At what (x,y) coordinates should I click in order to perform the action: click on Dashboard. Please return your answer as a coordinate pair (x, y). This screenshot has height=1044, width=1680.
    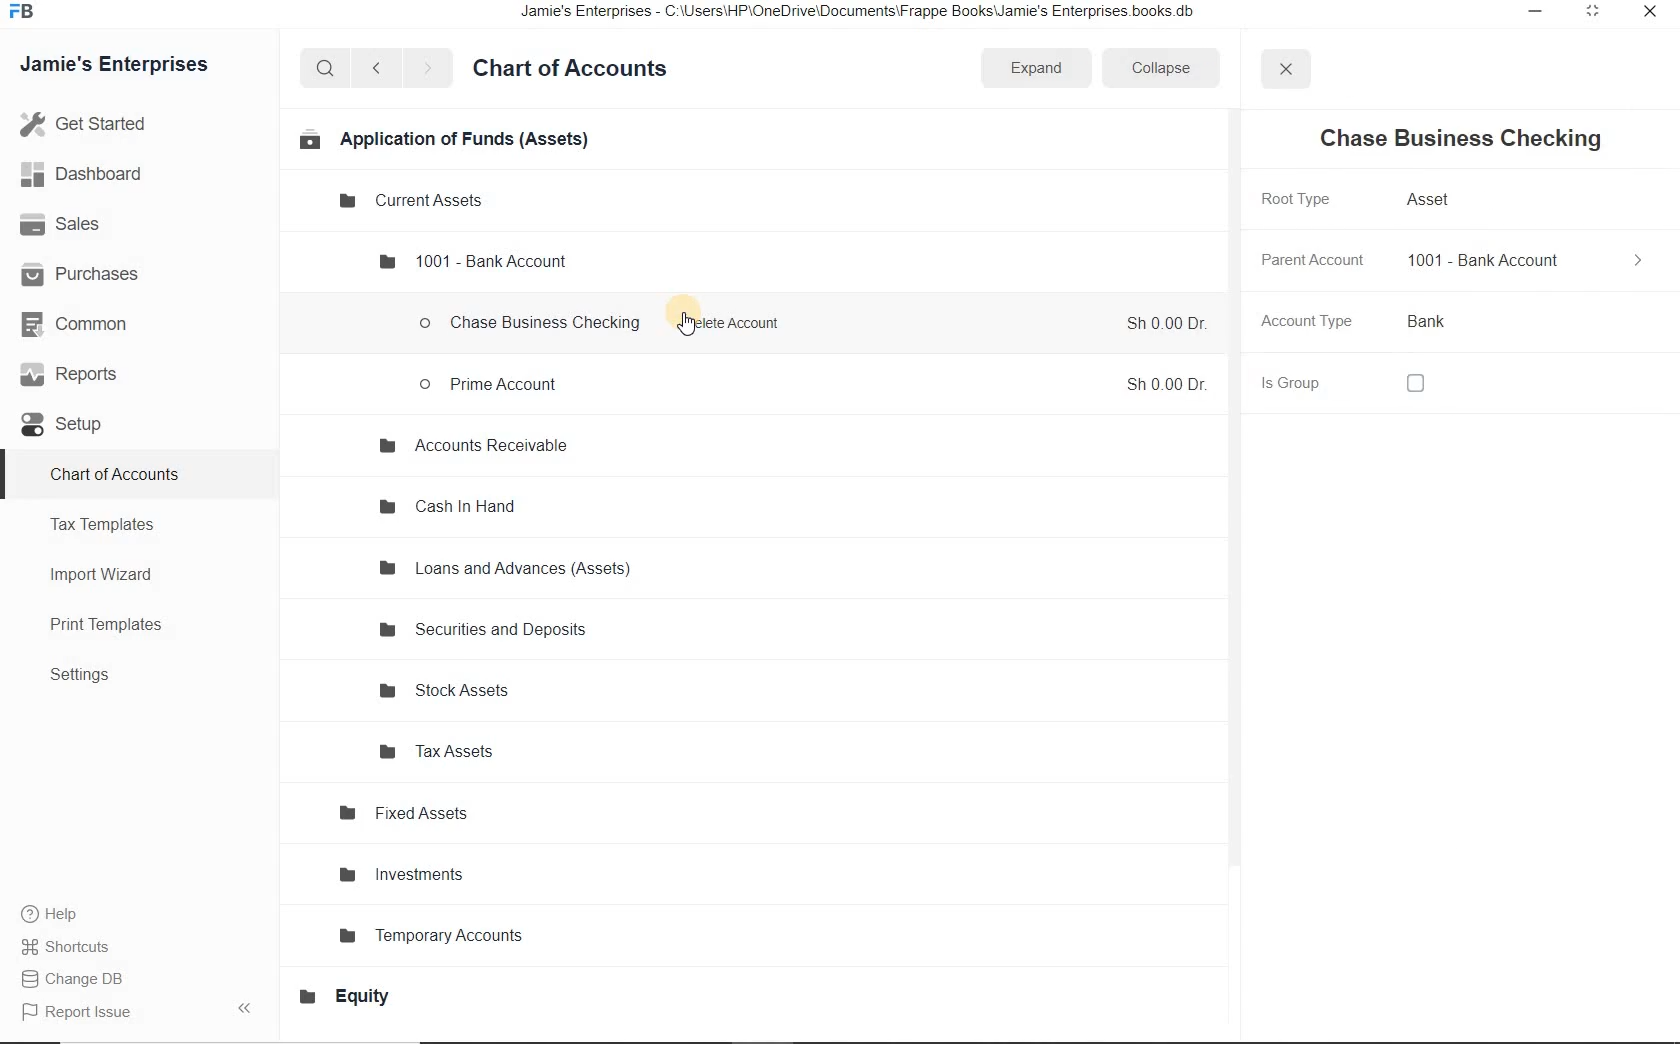
    Looking at the image, I should click on (103, 176).